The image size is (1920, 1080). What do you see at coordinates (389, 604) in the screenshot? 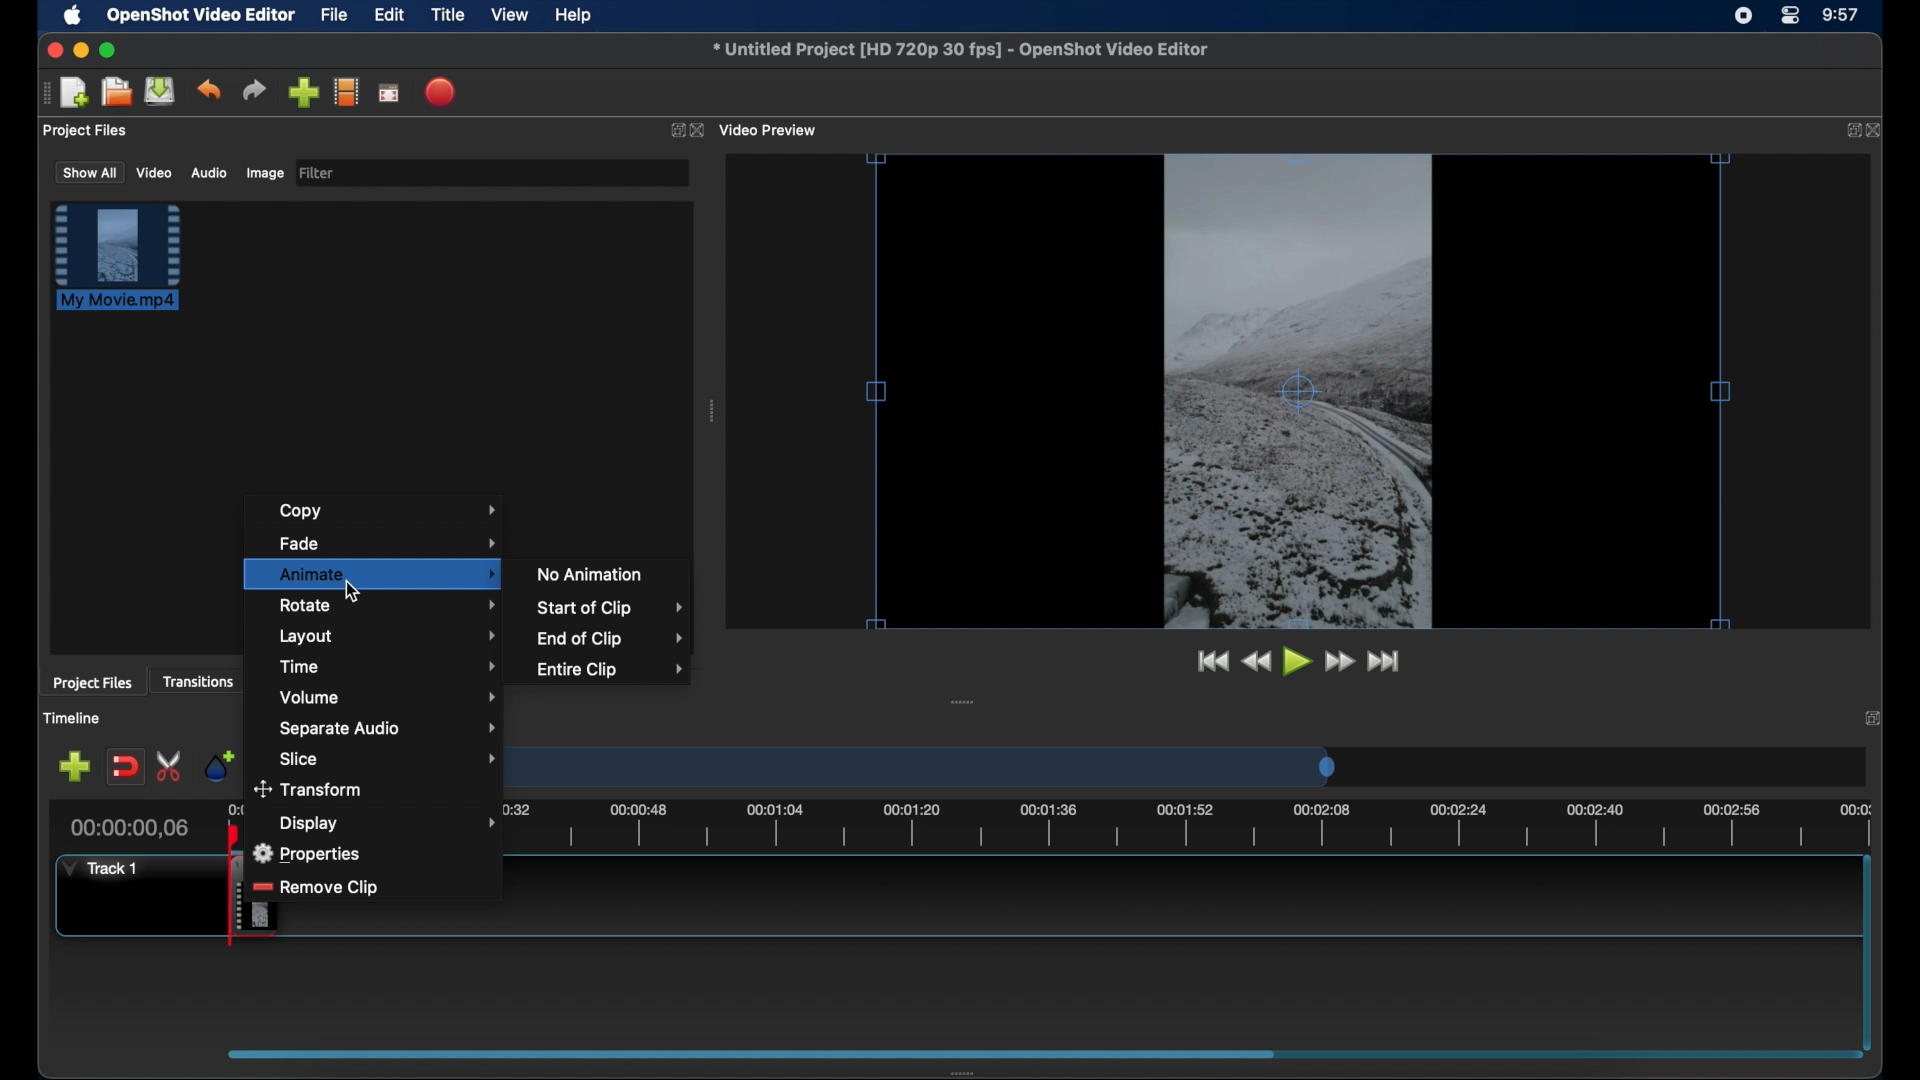
I see `rotate menu` at bounding box center [389, 604].